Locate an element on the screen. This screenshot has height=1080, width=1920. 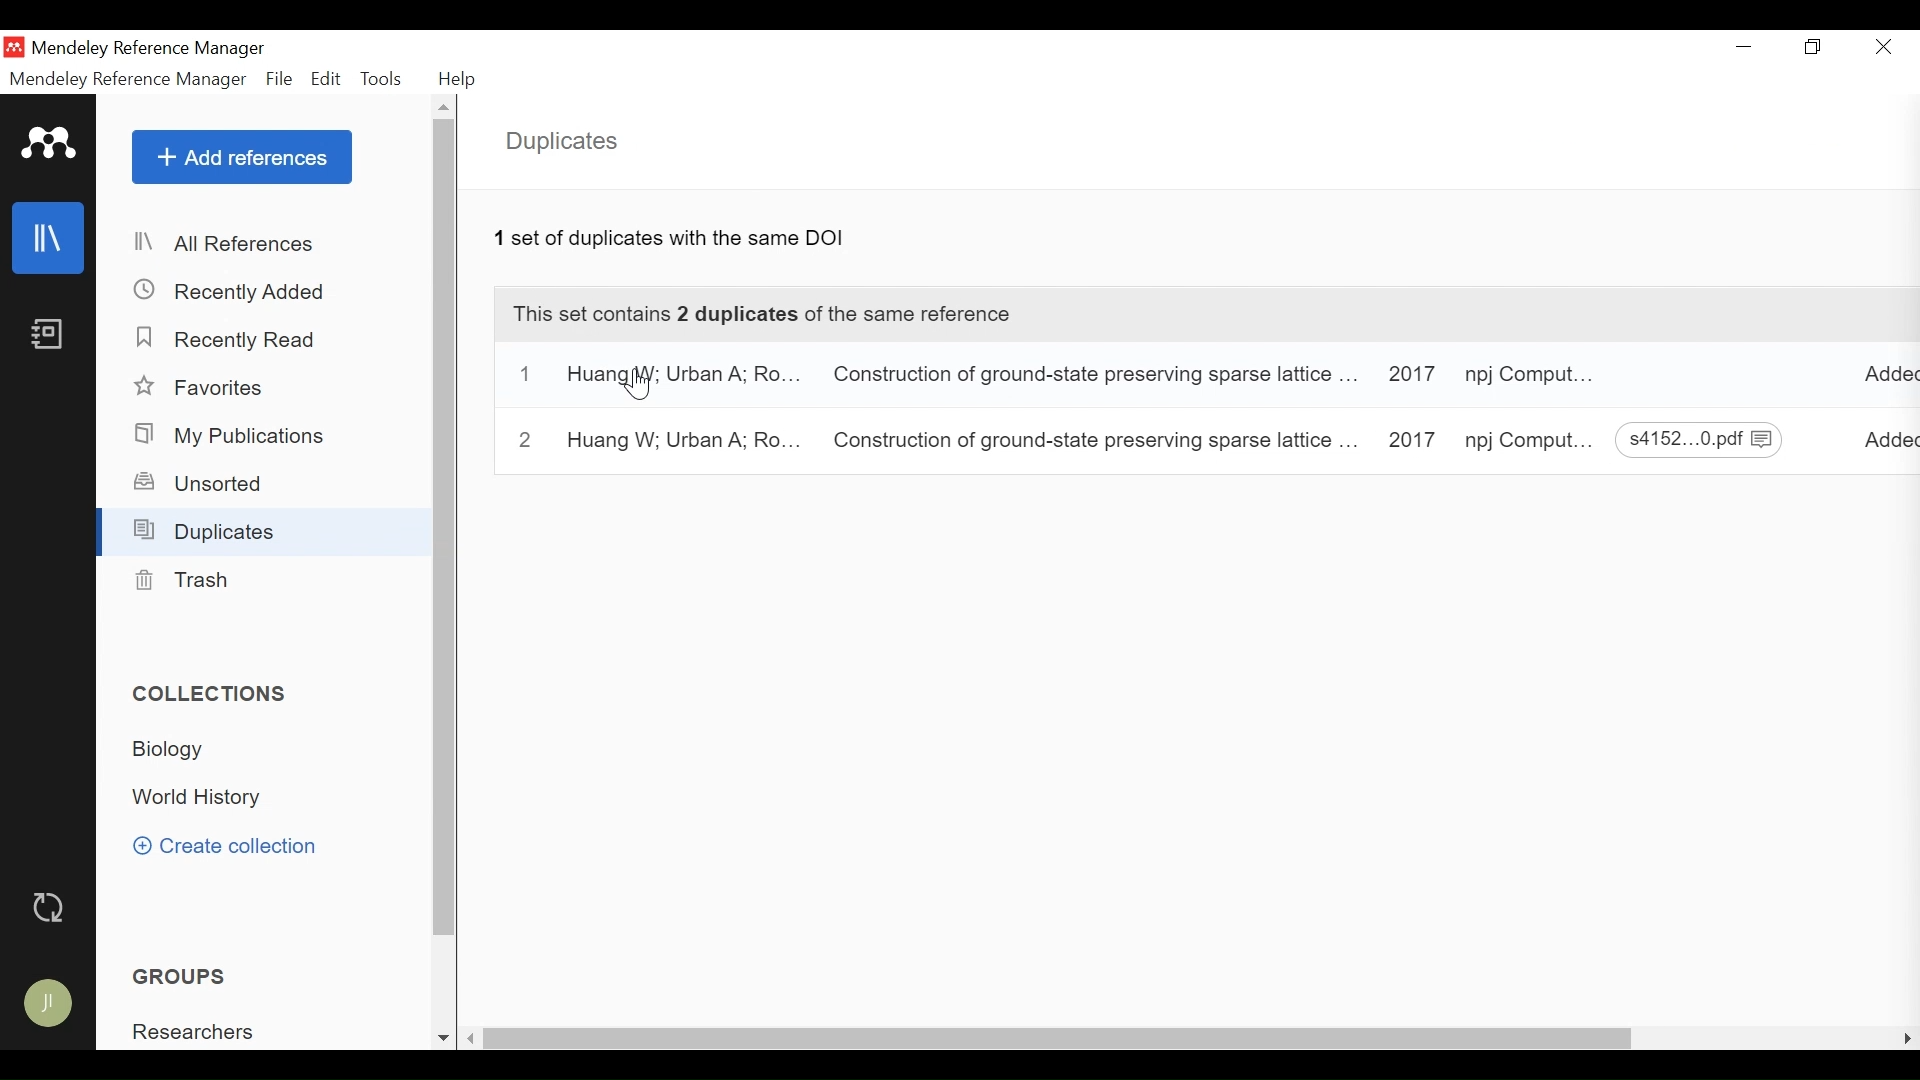
Year is located at coordinates (1408, 441).